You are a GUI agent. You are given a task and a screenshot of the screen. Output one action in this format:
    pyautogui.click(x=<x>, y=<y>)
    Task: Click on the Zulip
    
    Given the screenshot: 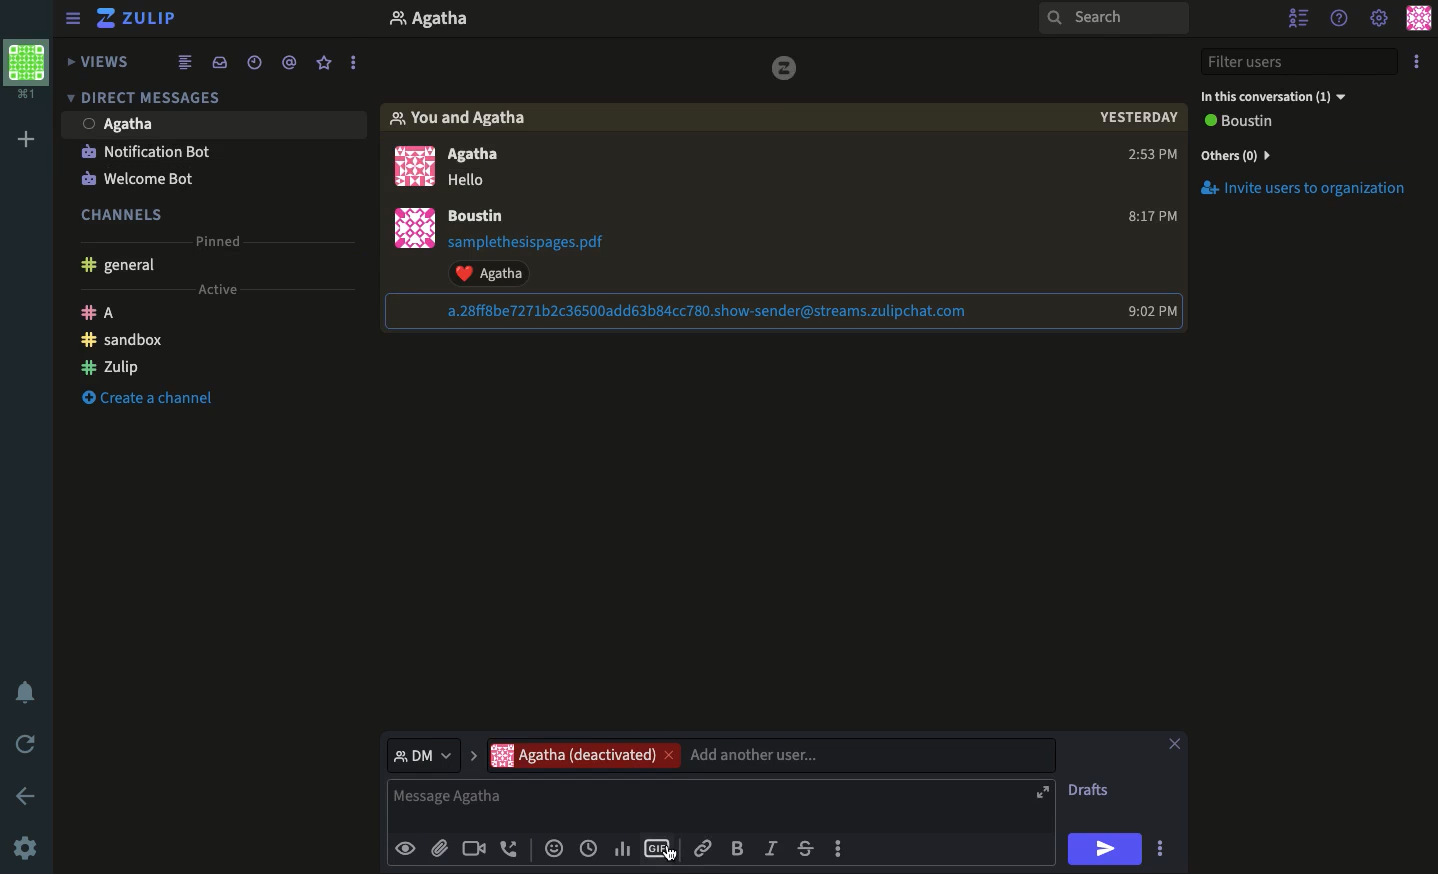 What is the action you would take?
    pyautogui.click(x=110, y=370)
    